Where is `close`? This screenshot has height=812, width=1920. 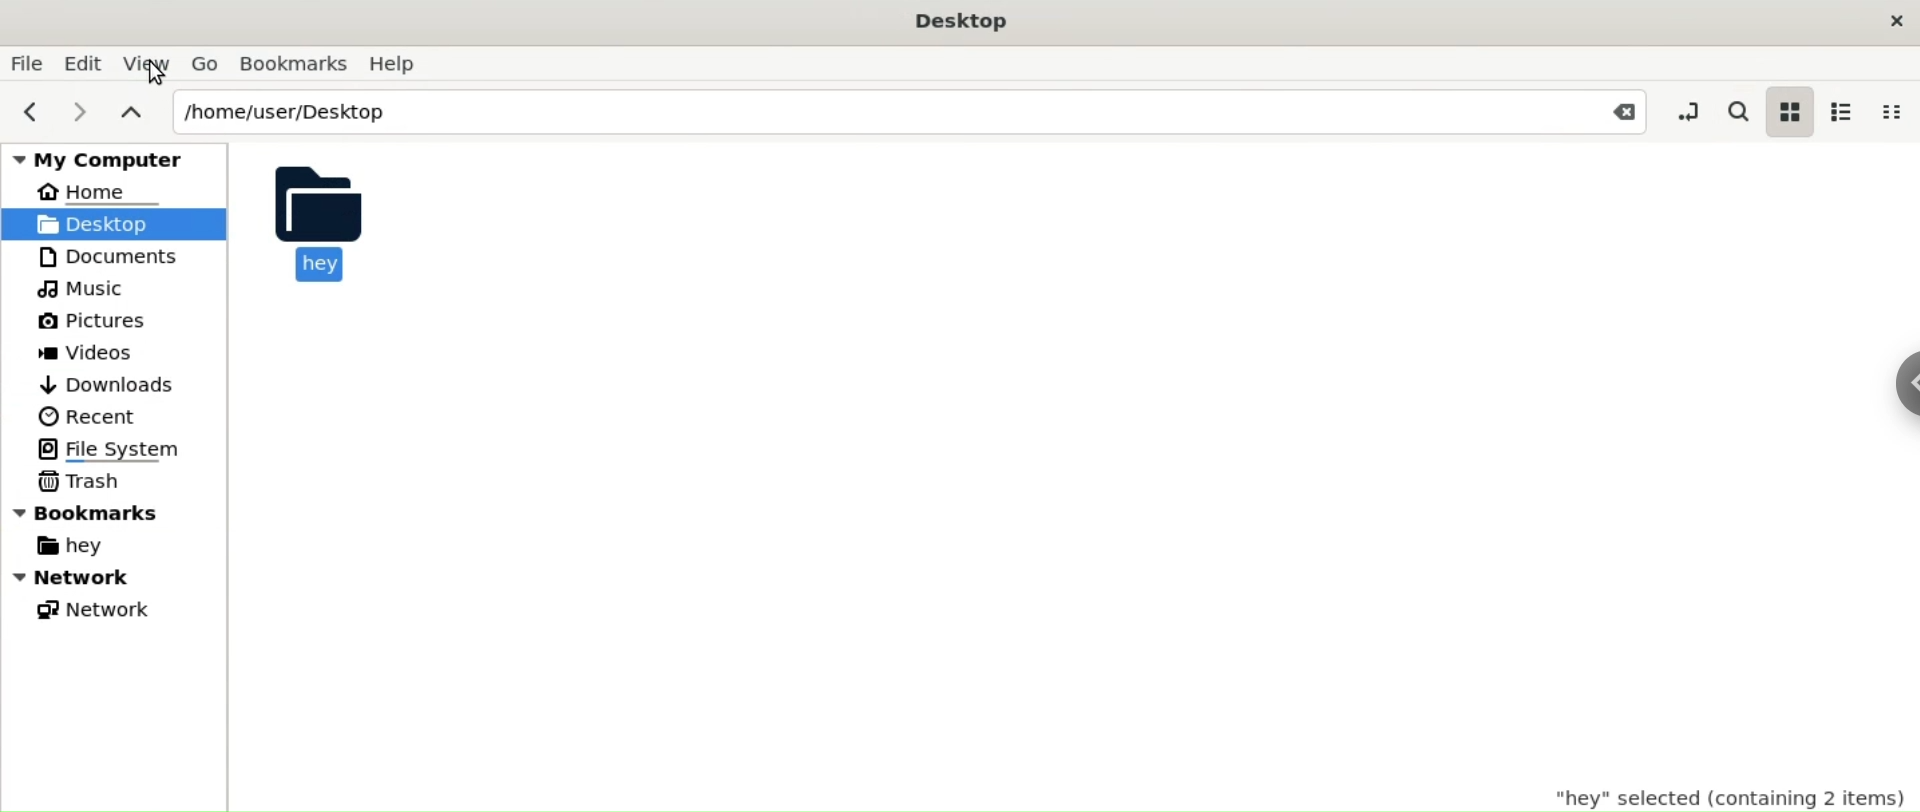 close is located at coordinates (1896, 22).